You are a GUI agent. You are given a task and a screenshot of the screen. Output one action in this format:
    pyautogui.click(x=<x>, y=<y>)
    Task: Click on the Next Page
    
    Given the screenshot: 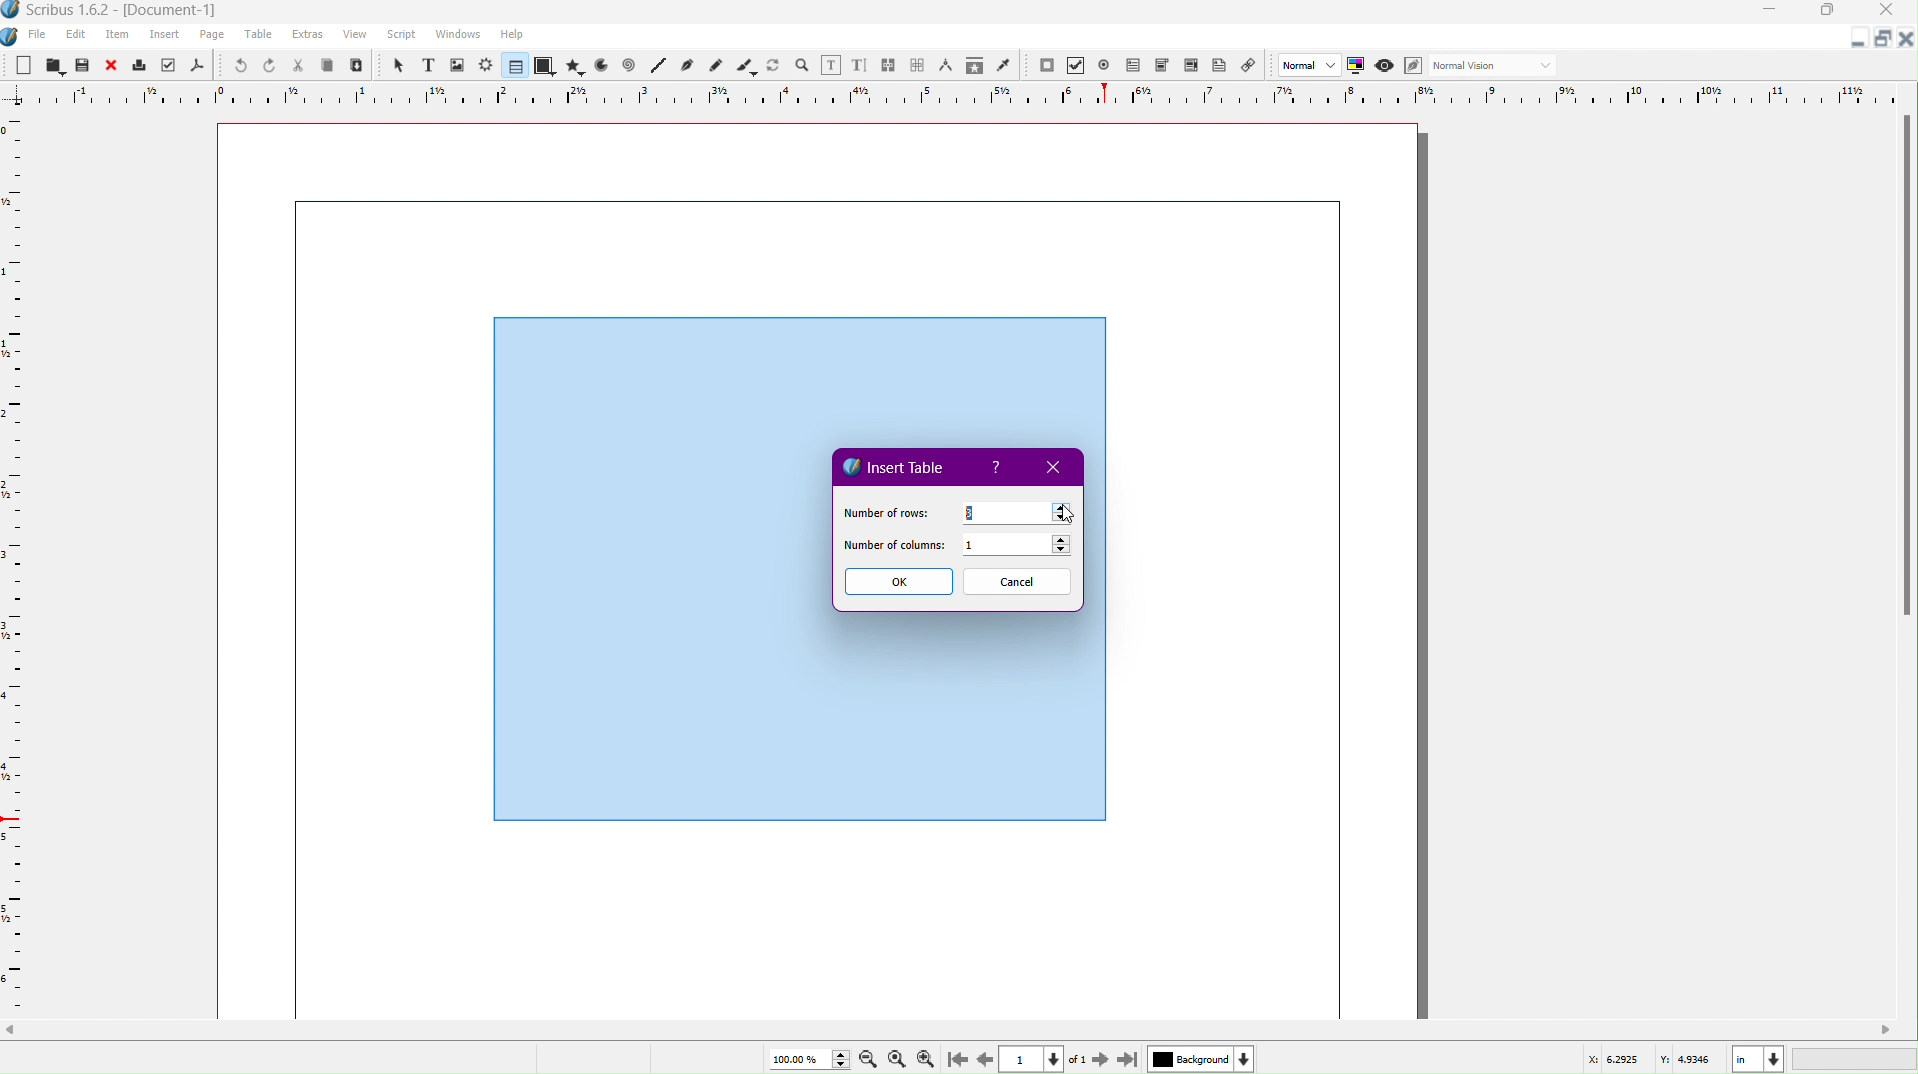 What is the action you would take?
    pyautogui.click(x=1097, y=1058)
    